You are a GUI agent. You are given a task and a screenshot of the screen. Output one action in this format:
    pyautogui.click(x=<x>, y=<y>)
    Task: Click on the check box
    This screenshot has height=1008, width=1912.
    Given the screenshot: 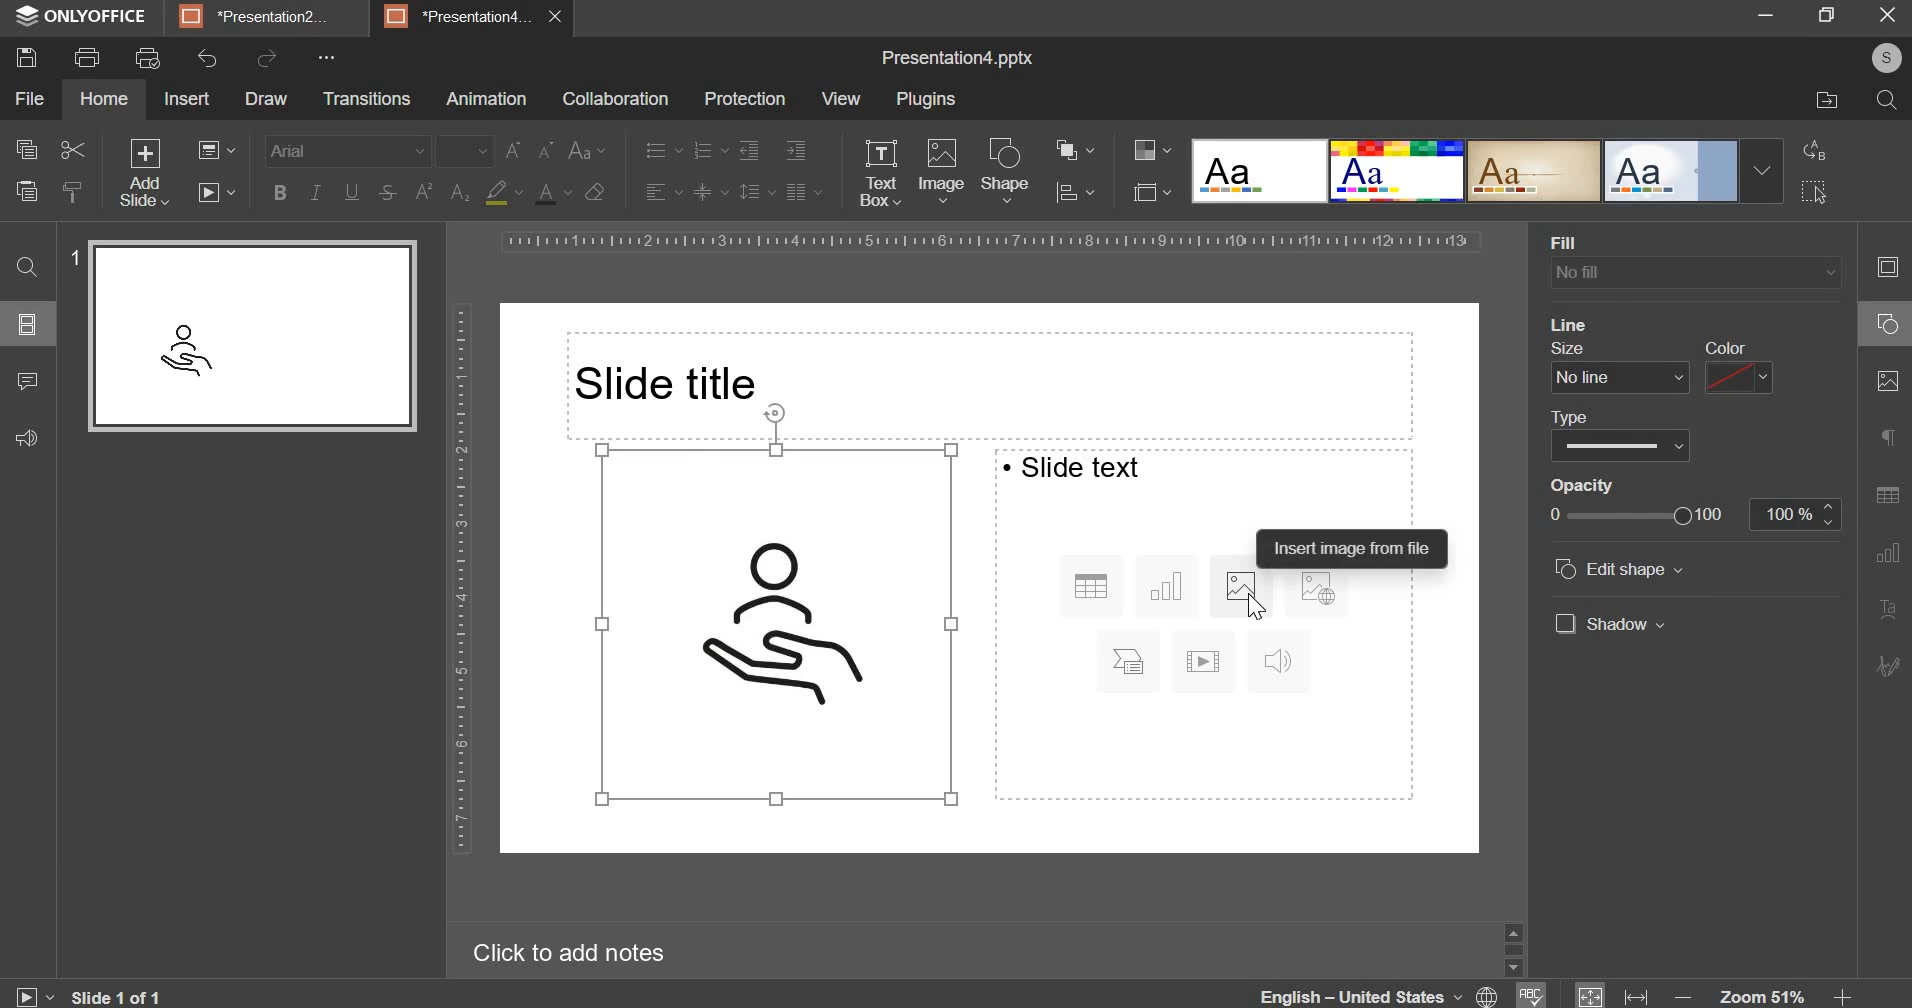 What is the action you would take?
    pyautogui.click(x=1559, y=566)
    